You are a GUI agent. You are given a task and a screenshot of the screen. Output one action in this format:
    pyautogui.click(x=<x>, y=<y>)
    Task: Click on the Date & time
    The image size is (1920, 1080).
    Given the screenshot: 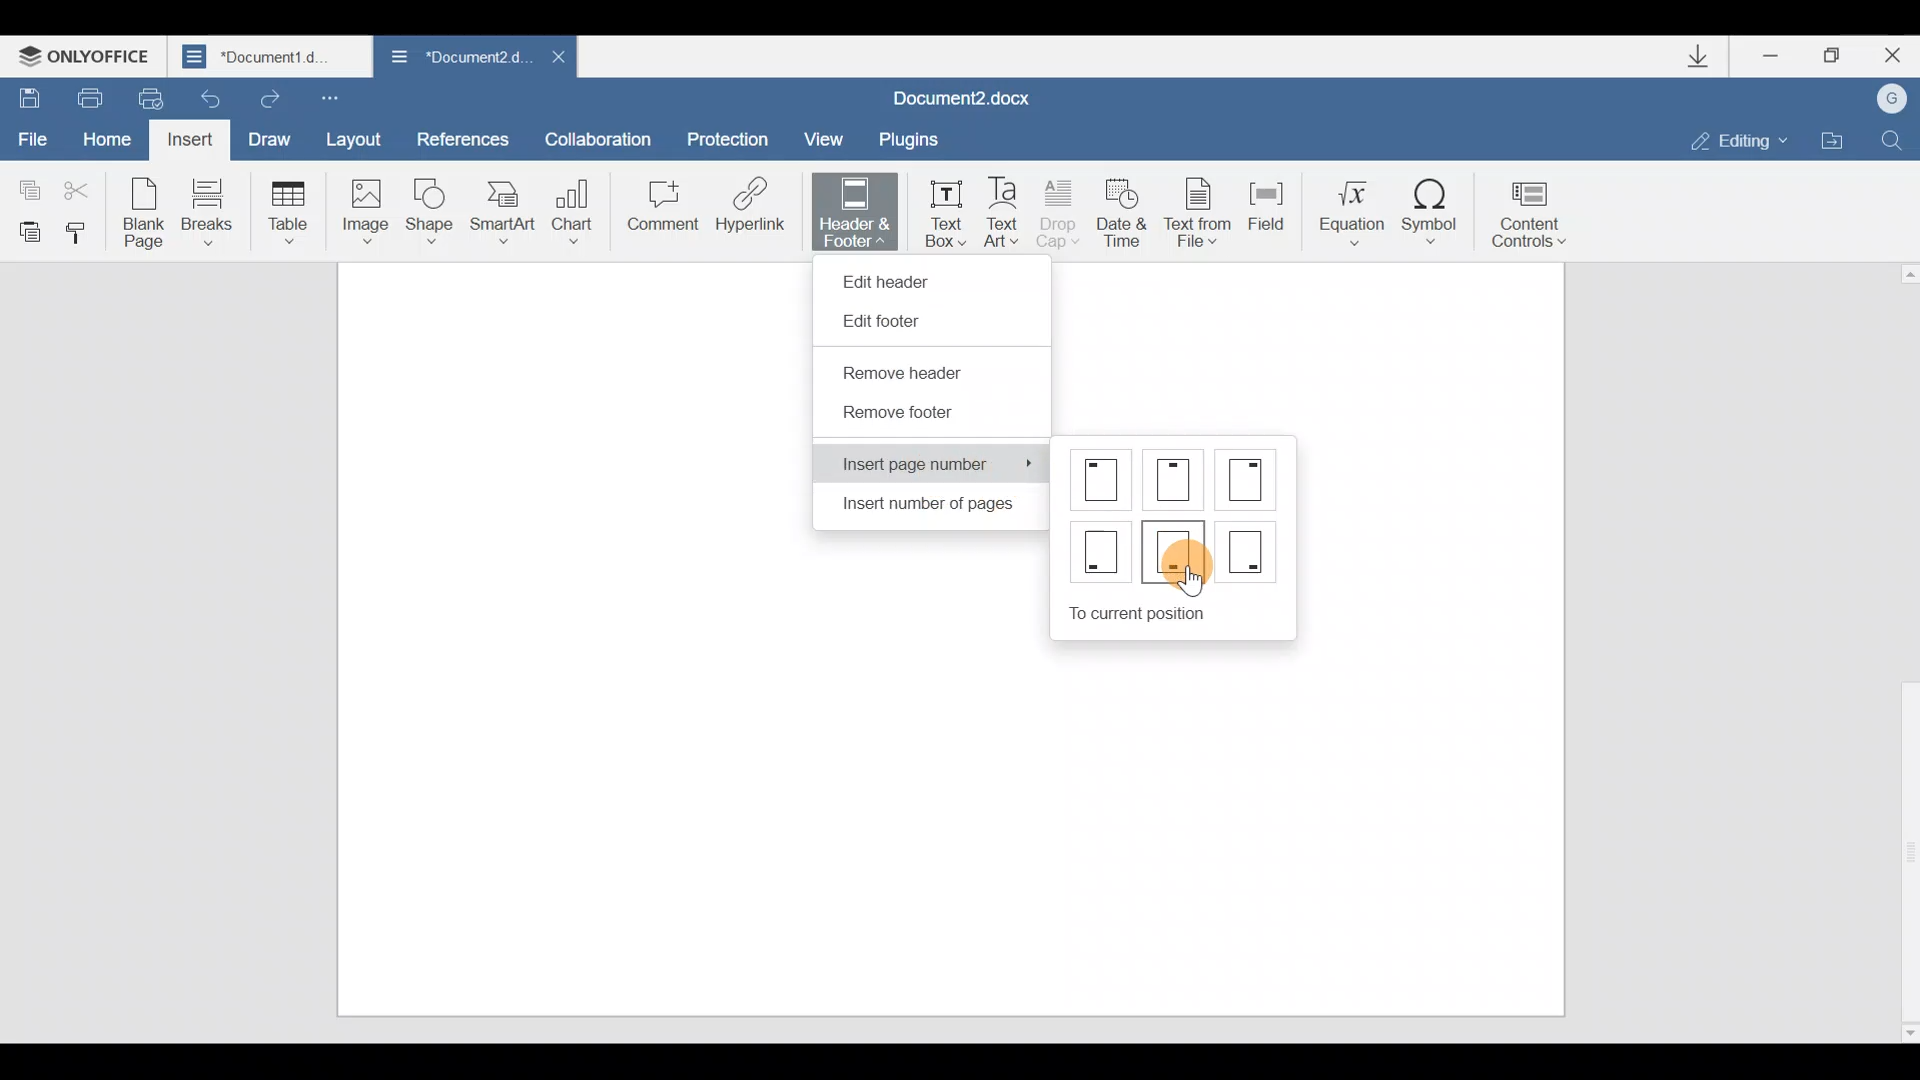 What is the action you would take?
    pyautogui.click(x=1122, y=209)
    